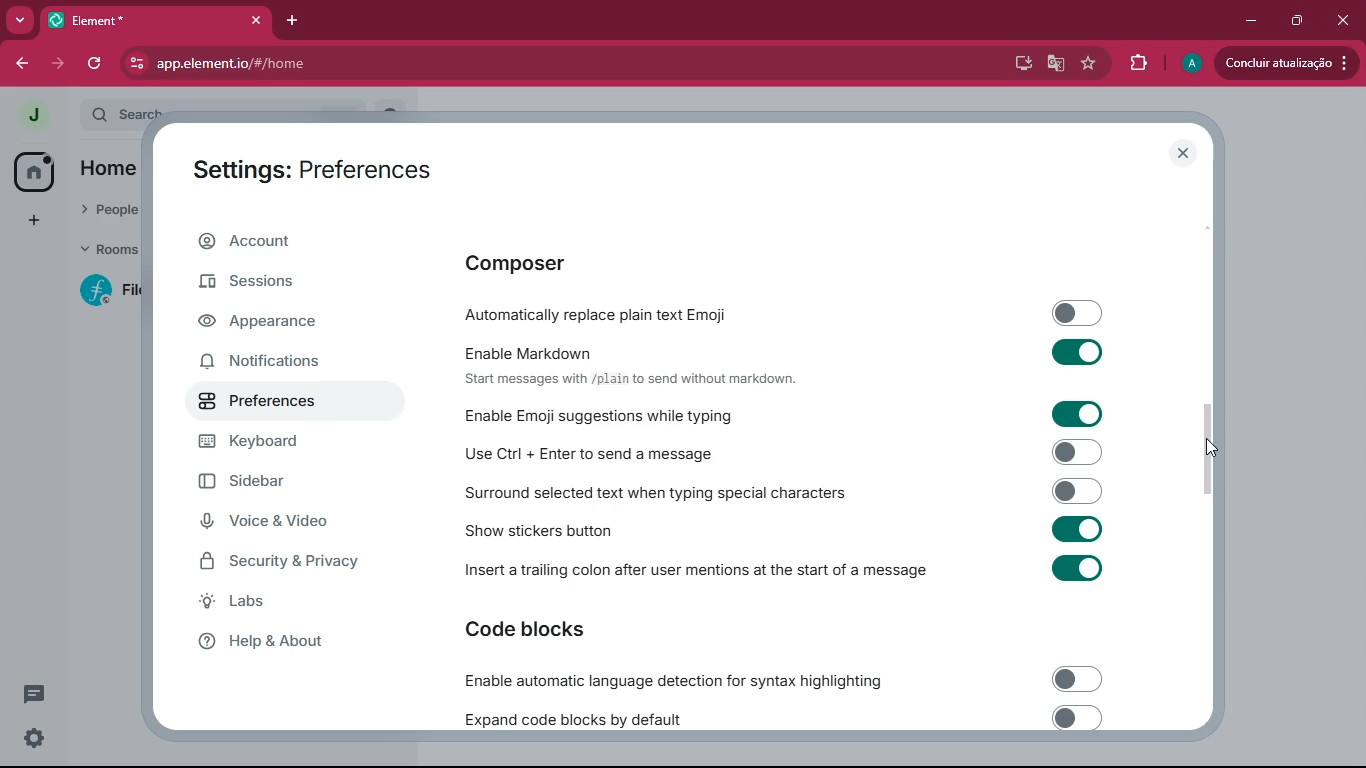  I want to click on close, so click(1185, 155).